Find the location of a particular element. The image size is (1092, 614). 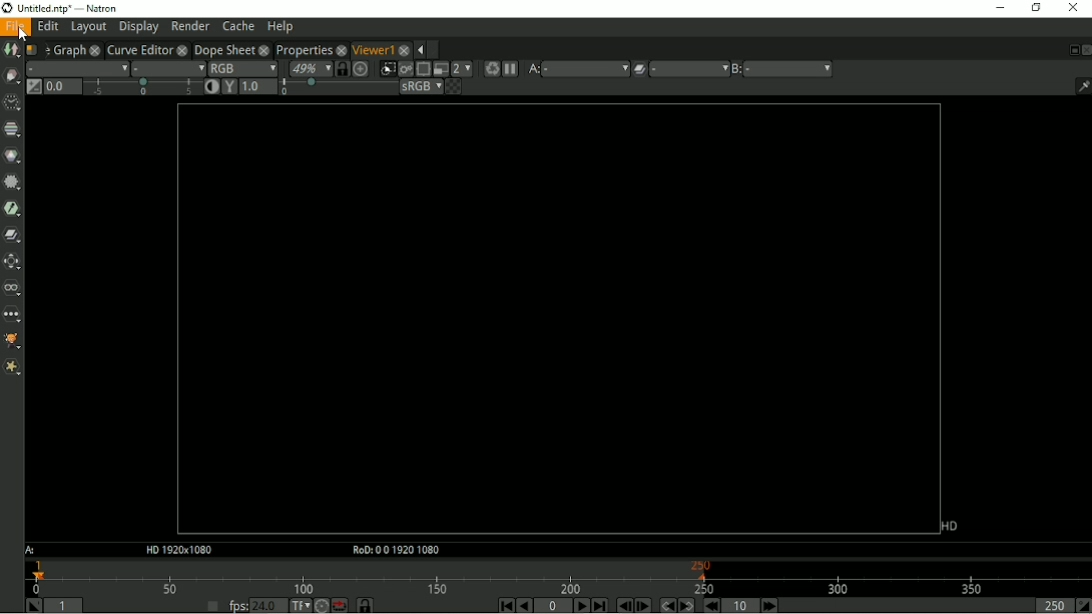

Set playback out point is located at coordinates (1083, 605).